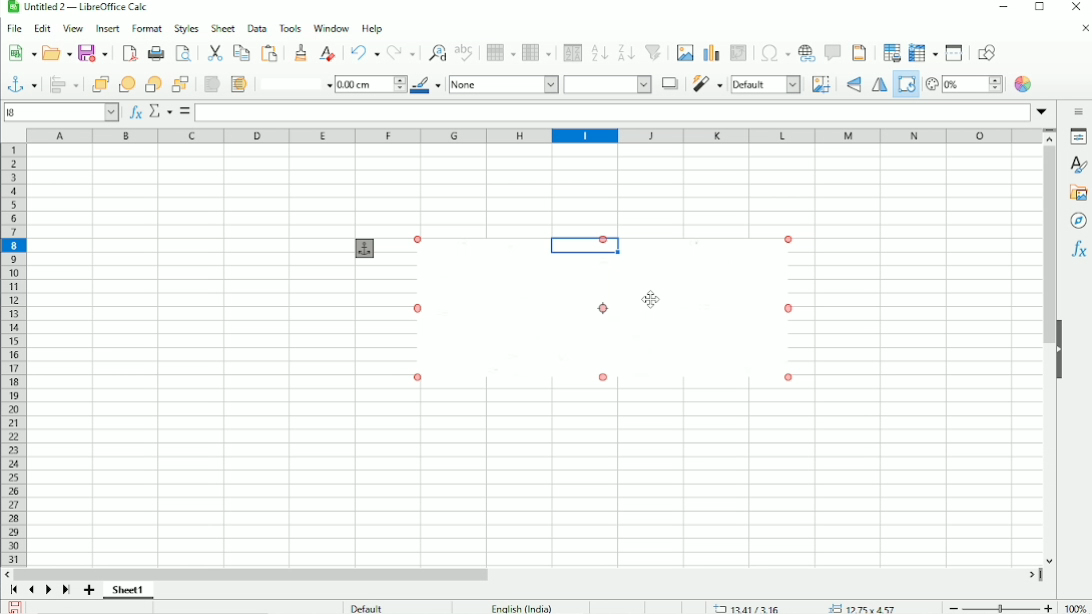  What do you see at coordinates (626, 52) in the screenshot?
I see `Sort descending` at bounding box center [626, 52].